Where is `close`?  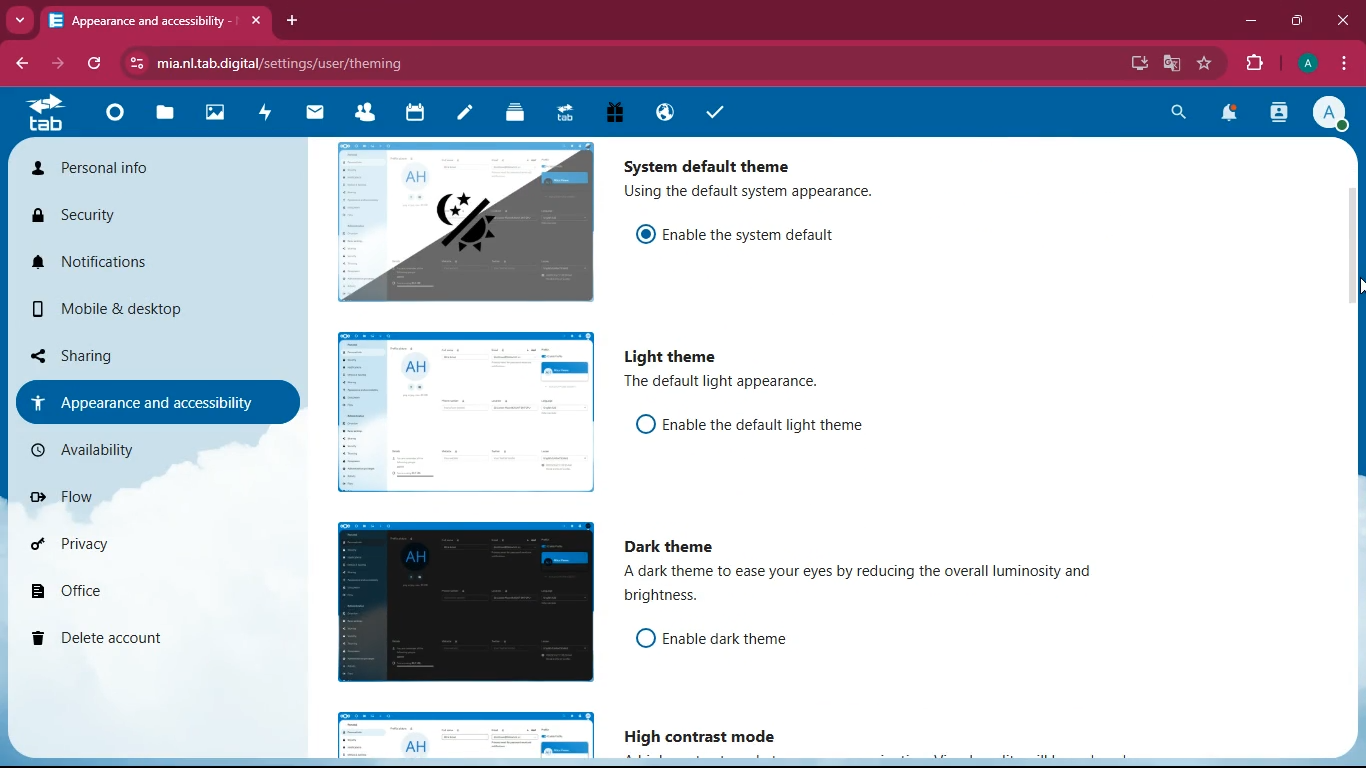
close is located at coordinates (1344, 19).